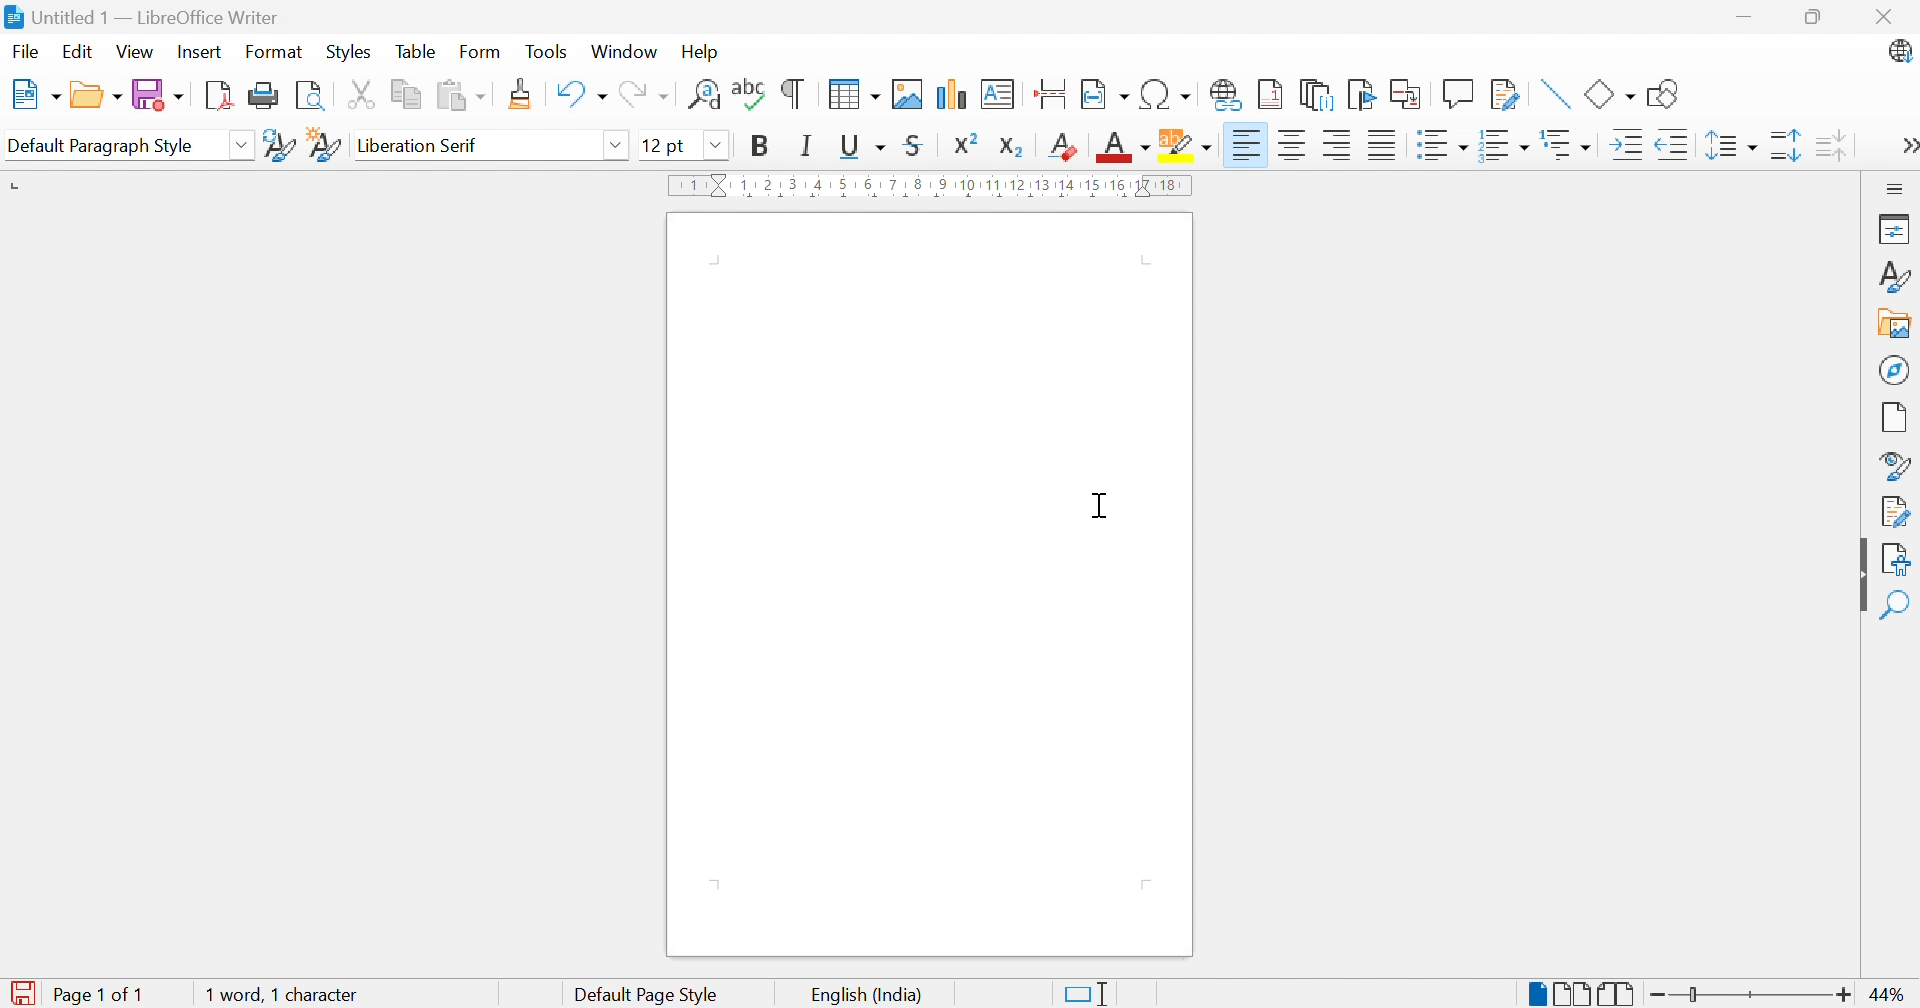  What do you see at coordinates (864, 145) in the screenshot?
I see `Underline` at bounding box center [864, 145].